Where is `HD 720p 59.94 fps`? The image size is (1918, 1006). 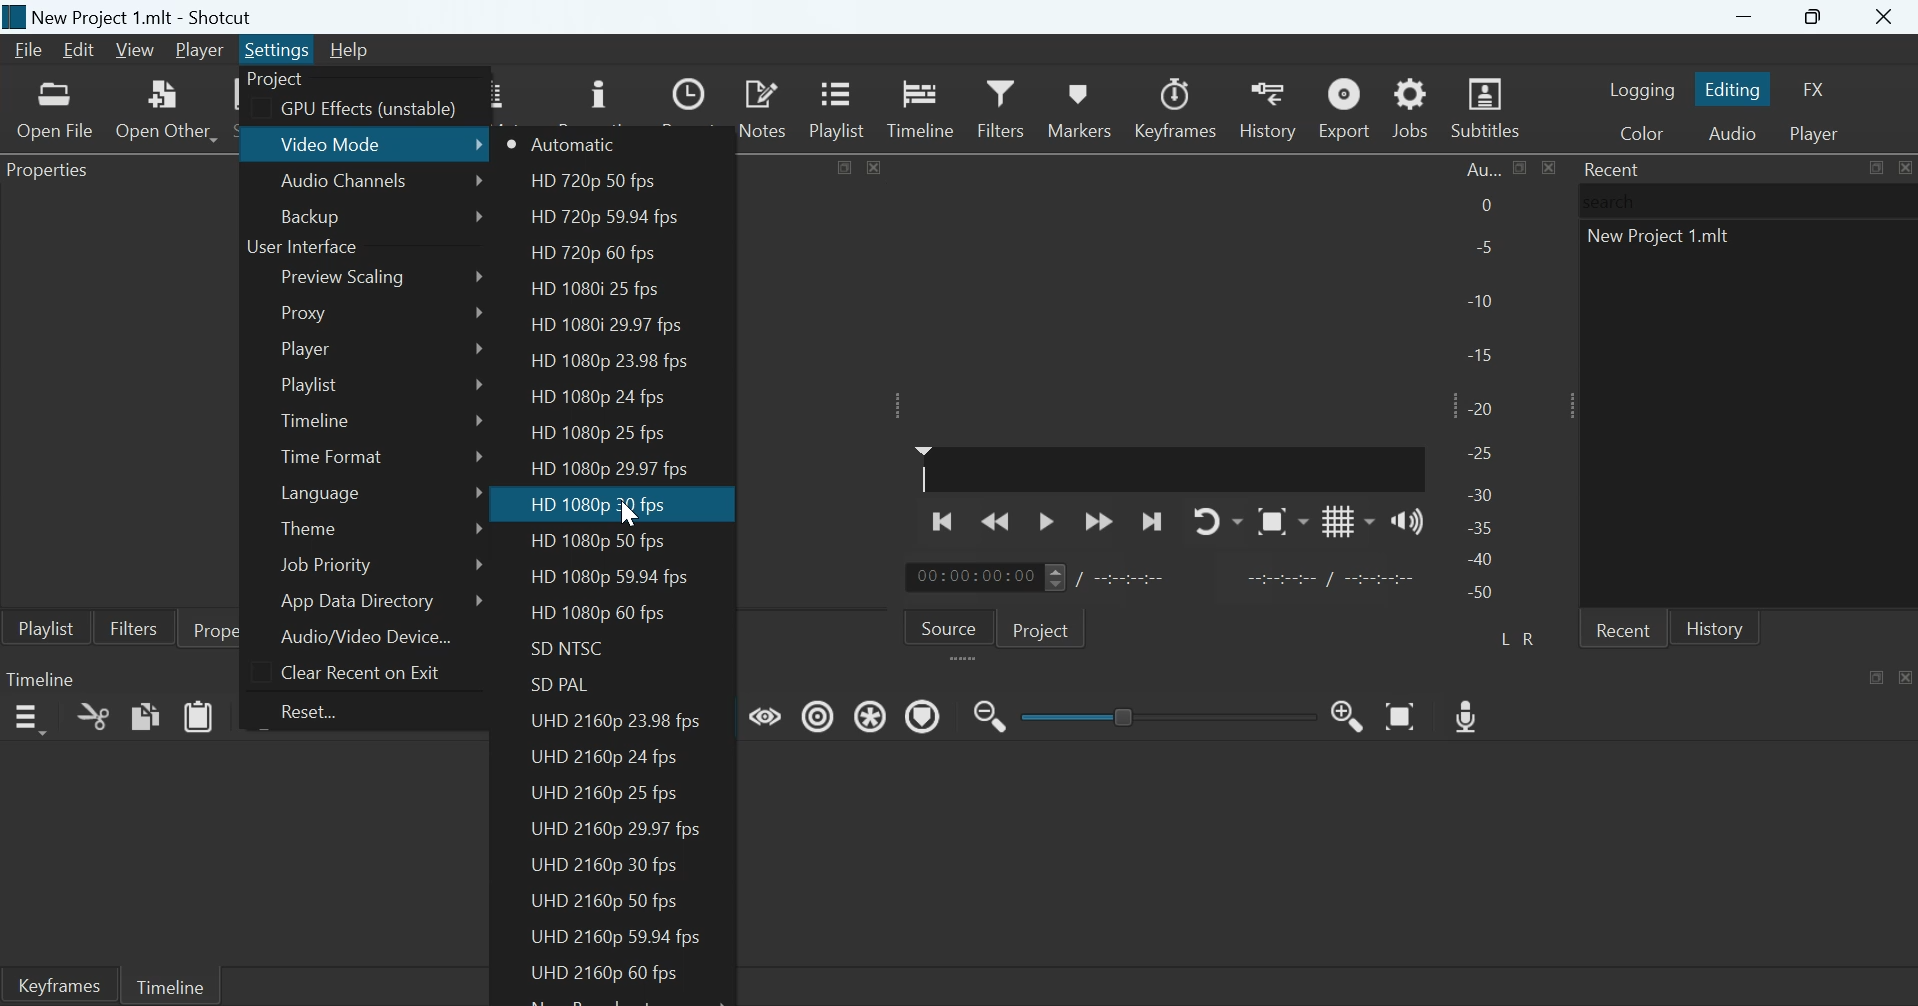 HD 720p 59.94 fps is located at coordinates (603, 218).